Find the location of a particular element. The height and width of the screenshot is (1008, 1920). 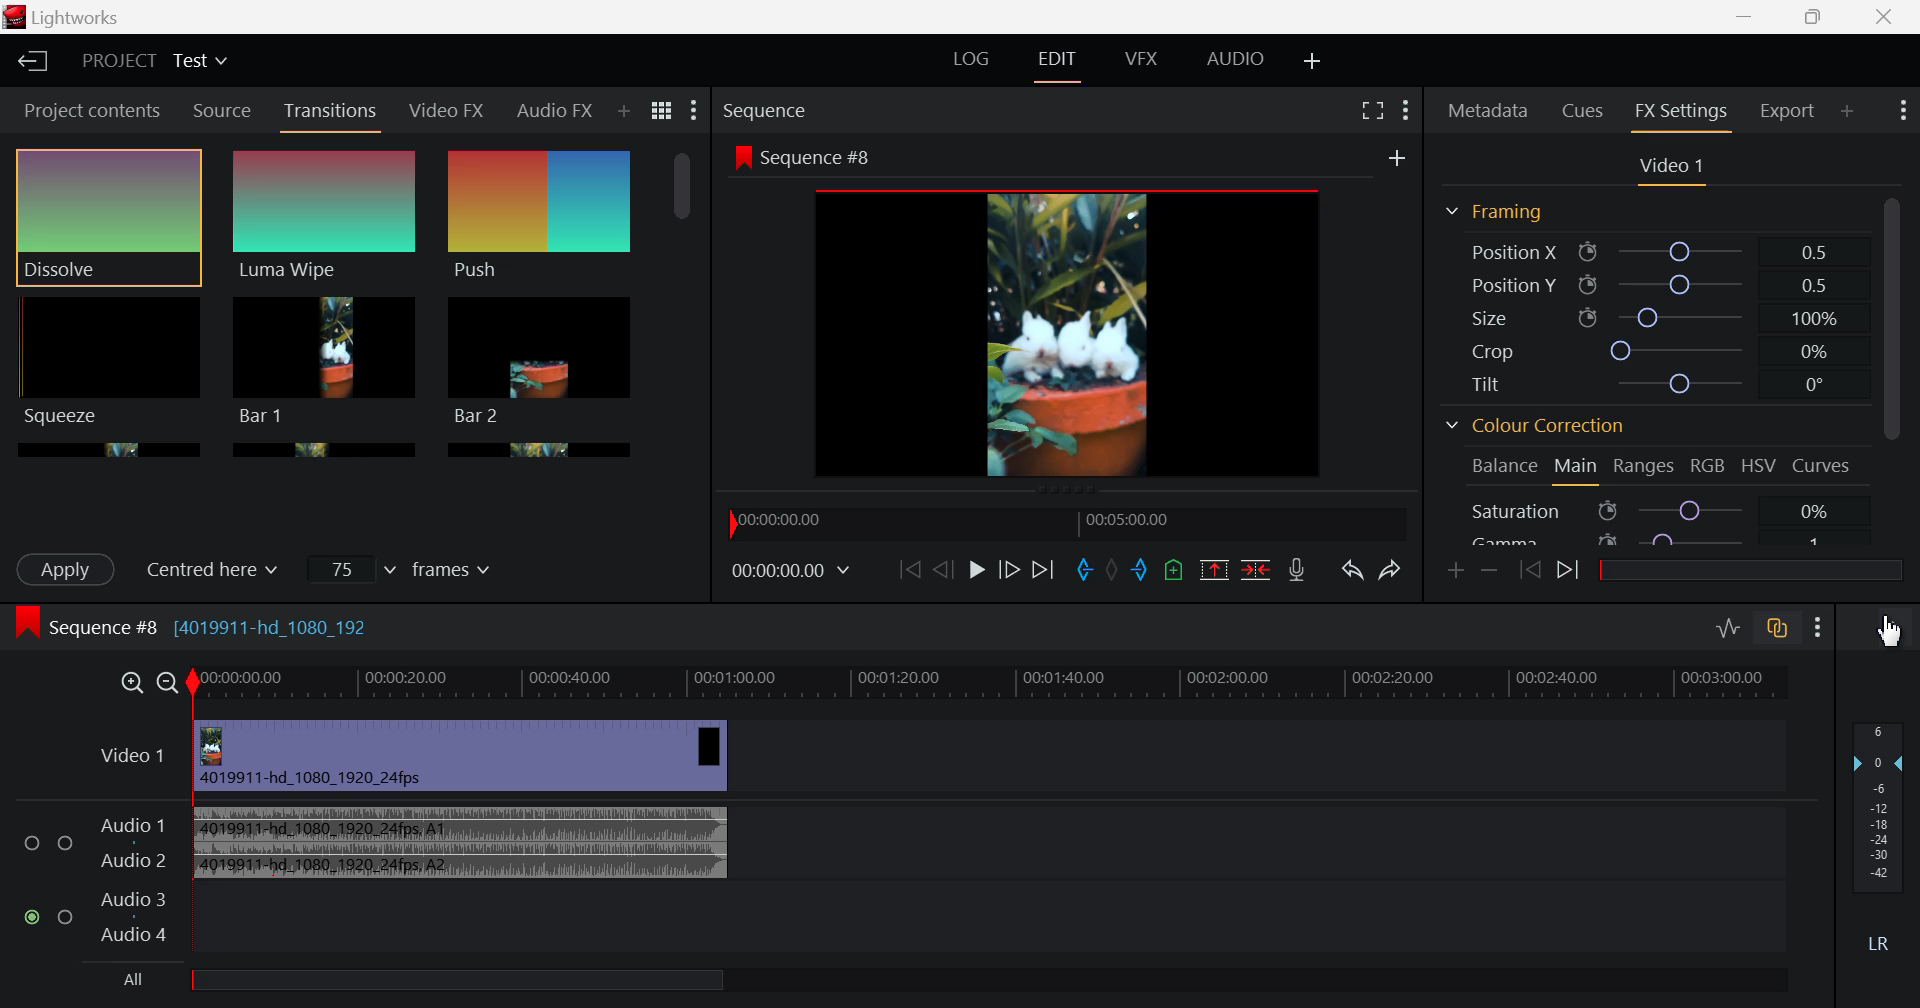

Mark In is located at coordinates (1085, 571).